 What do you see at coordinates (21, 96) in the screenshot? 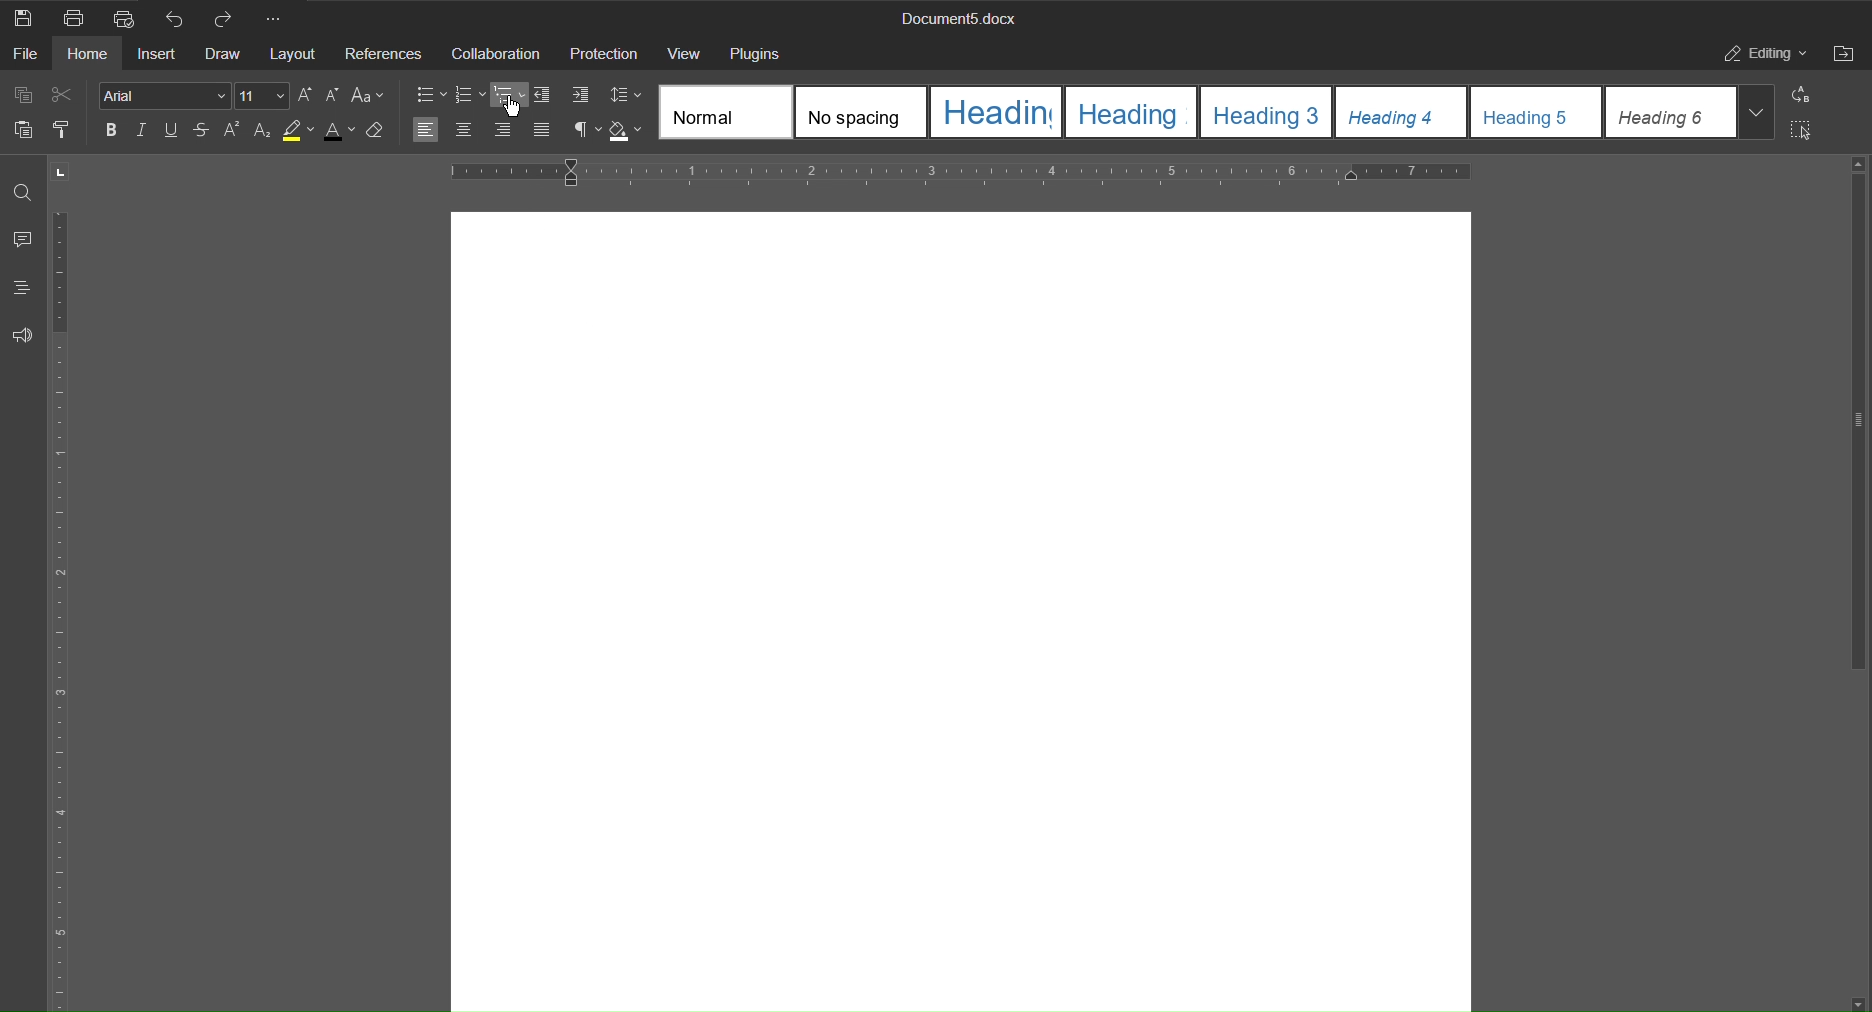
I see `Copy` at bounding box center [21, 96].